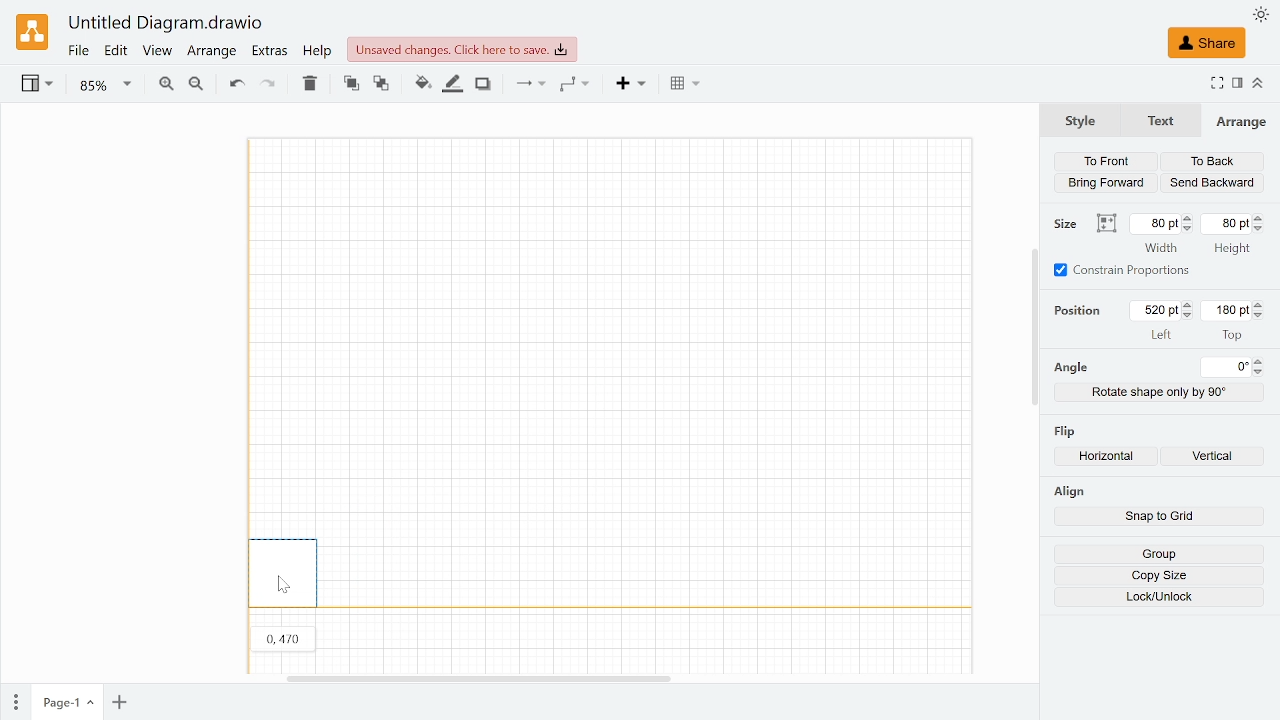 Image resolution: width=1280 pixels, height=720 pixels. I want to click on View, so click(156, 52).